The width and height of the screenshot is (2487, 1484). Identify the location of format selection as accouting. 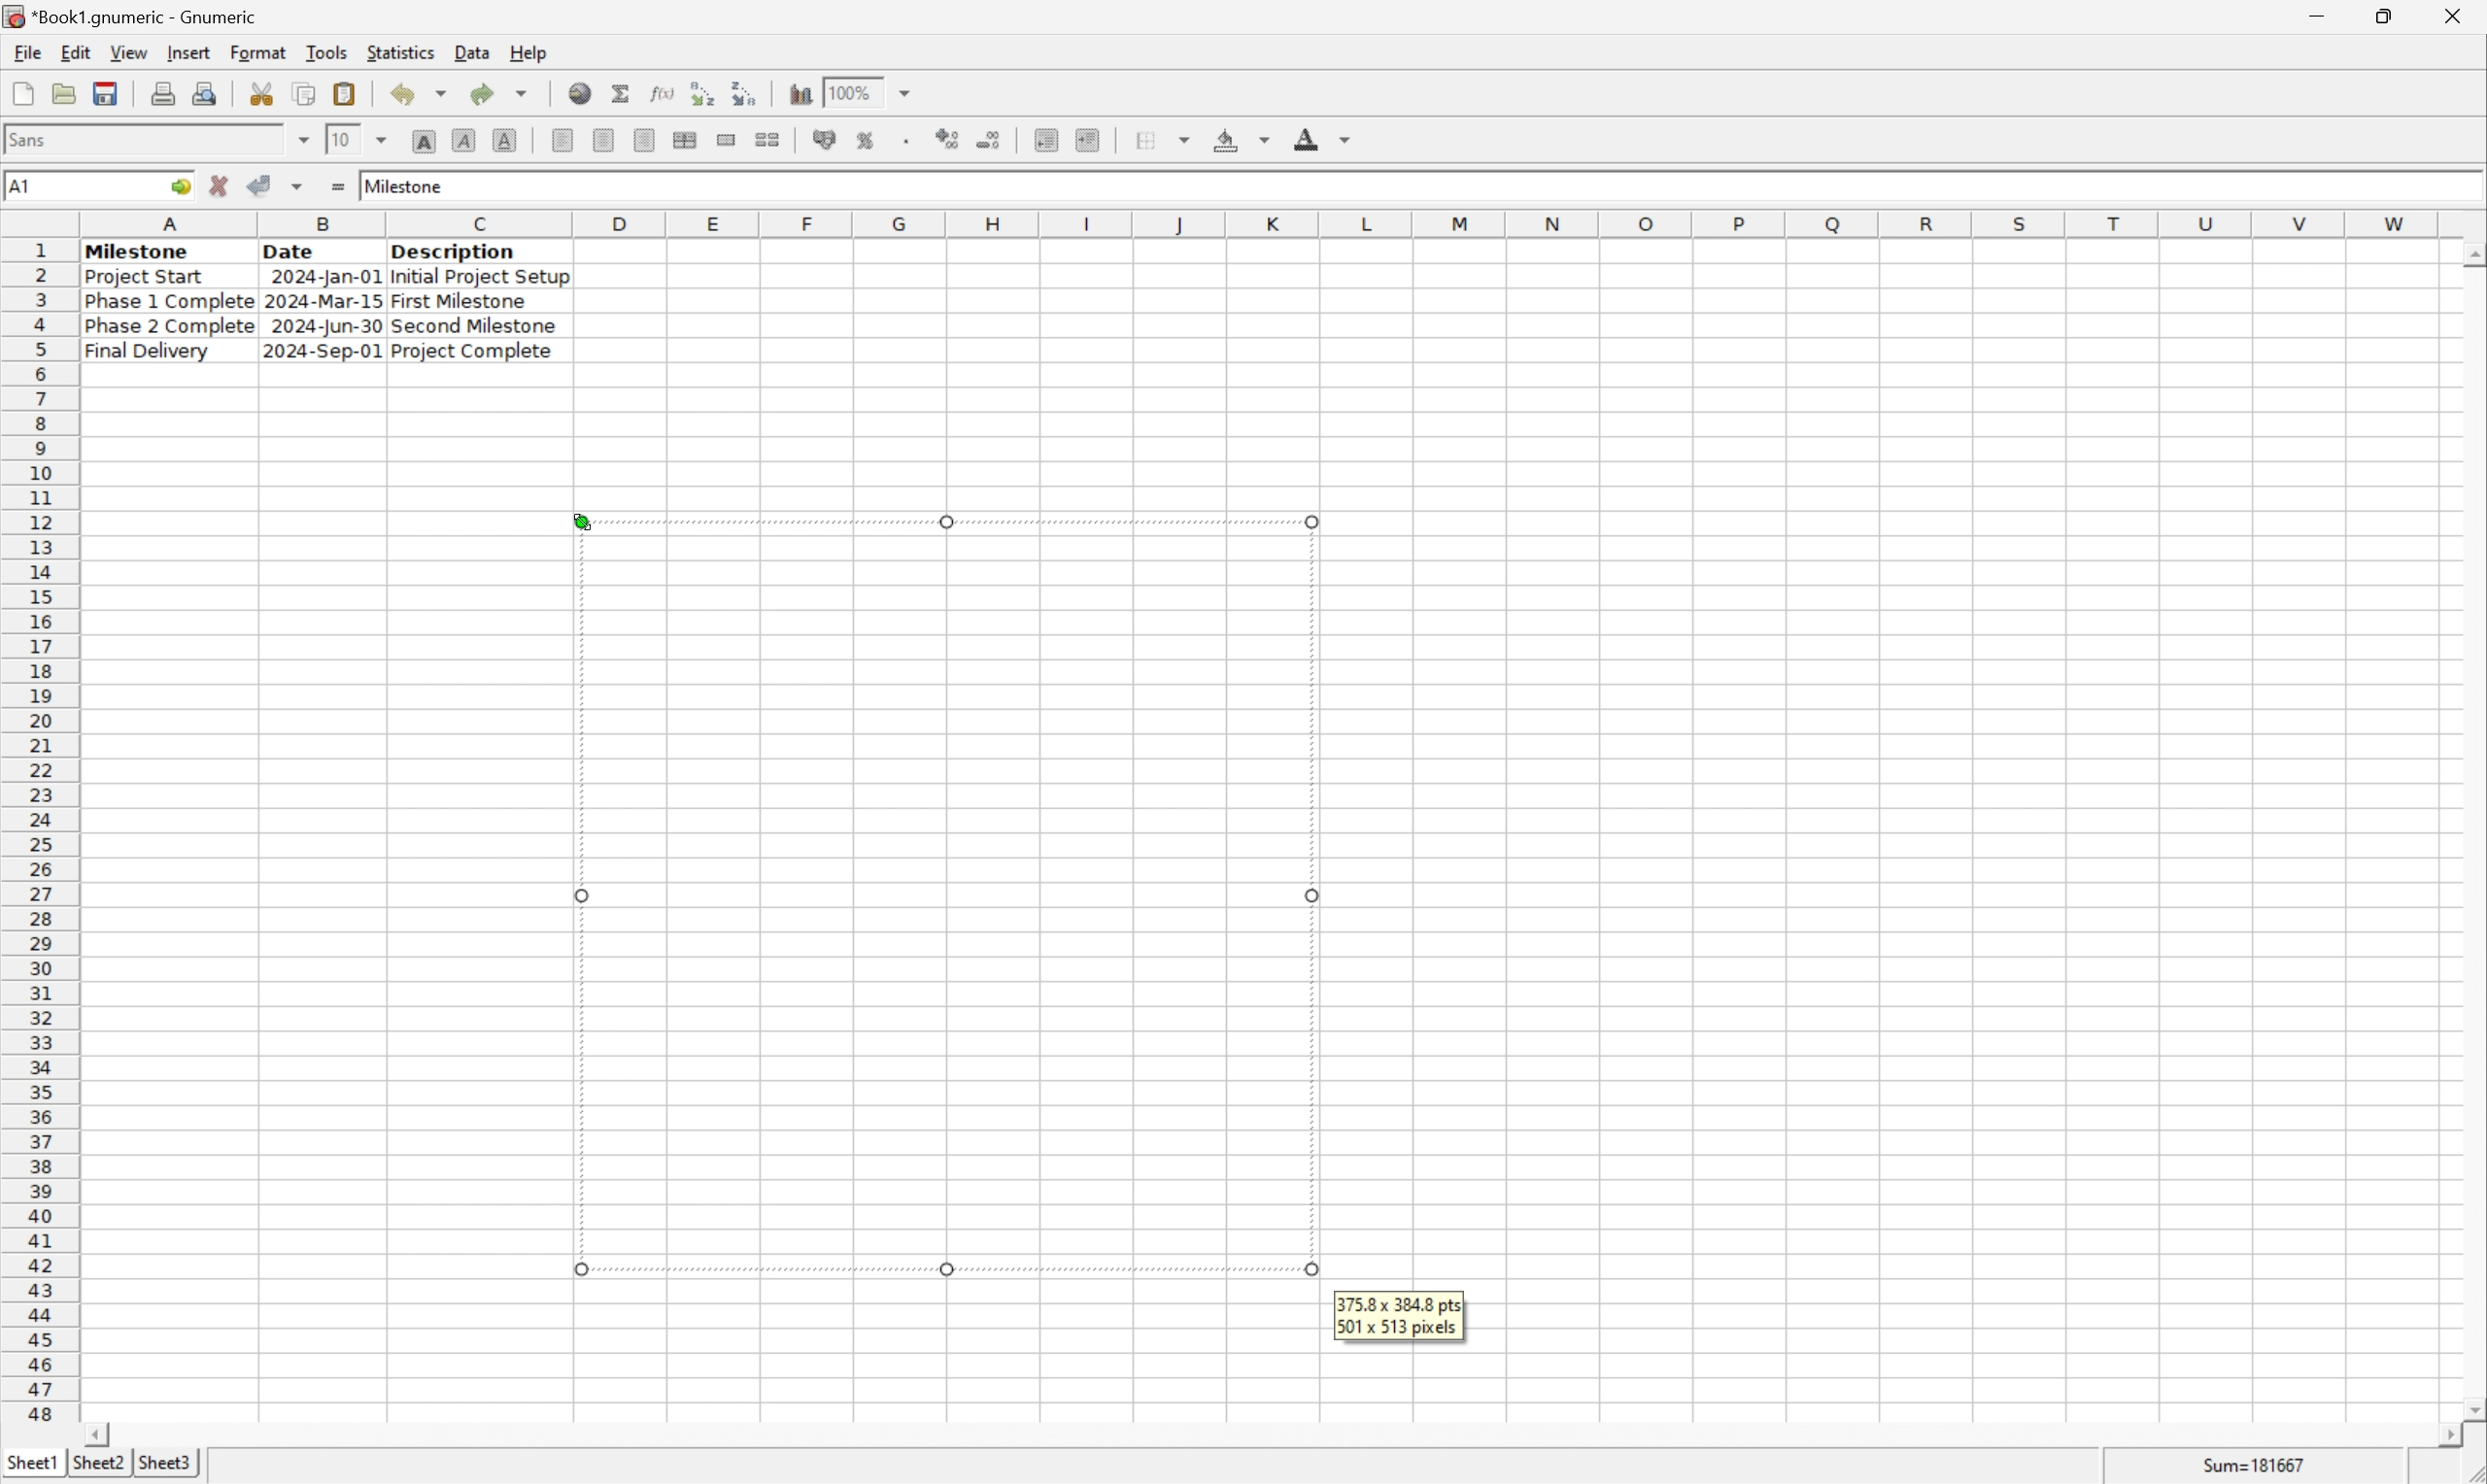
(827, 140).